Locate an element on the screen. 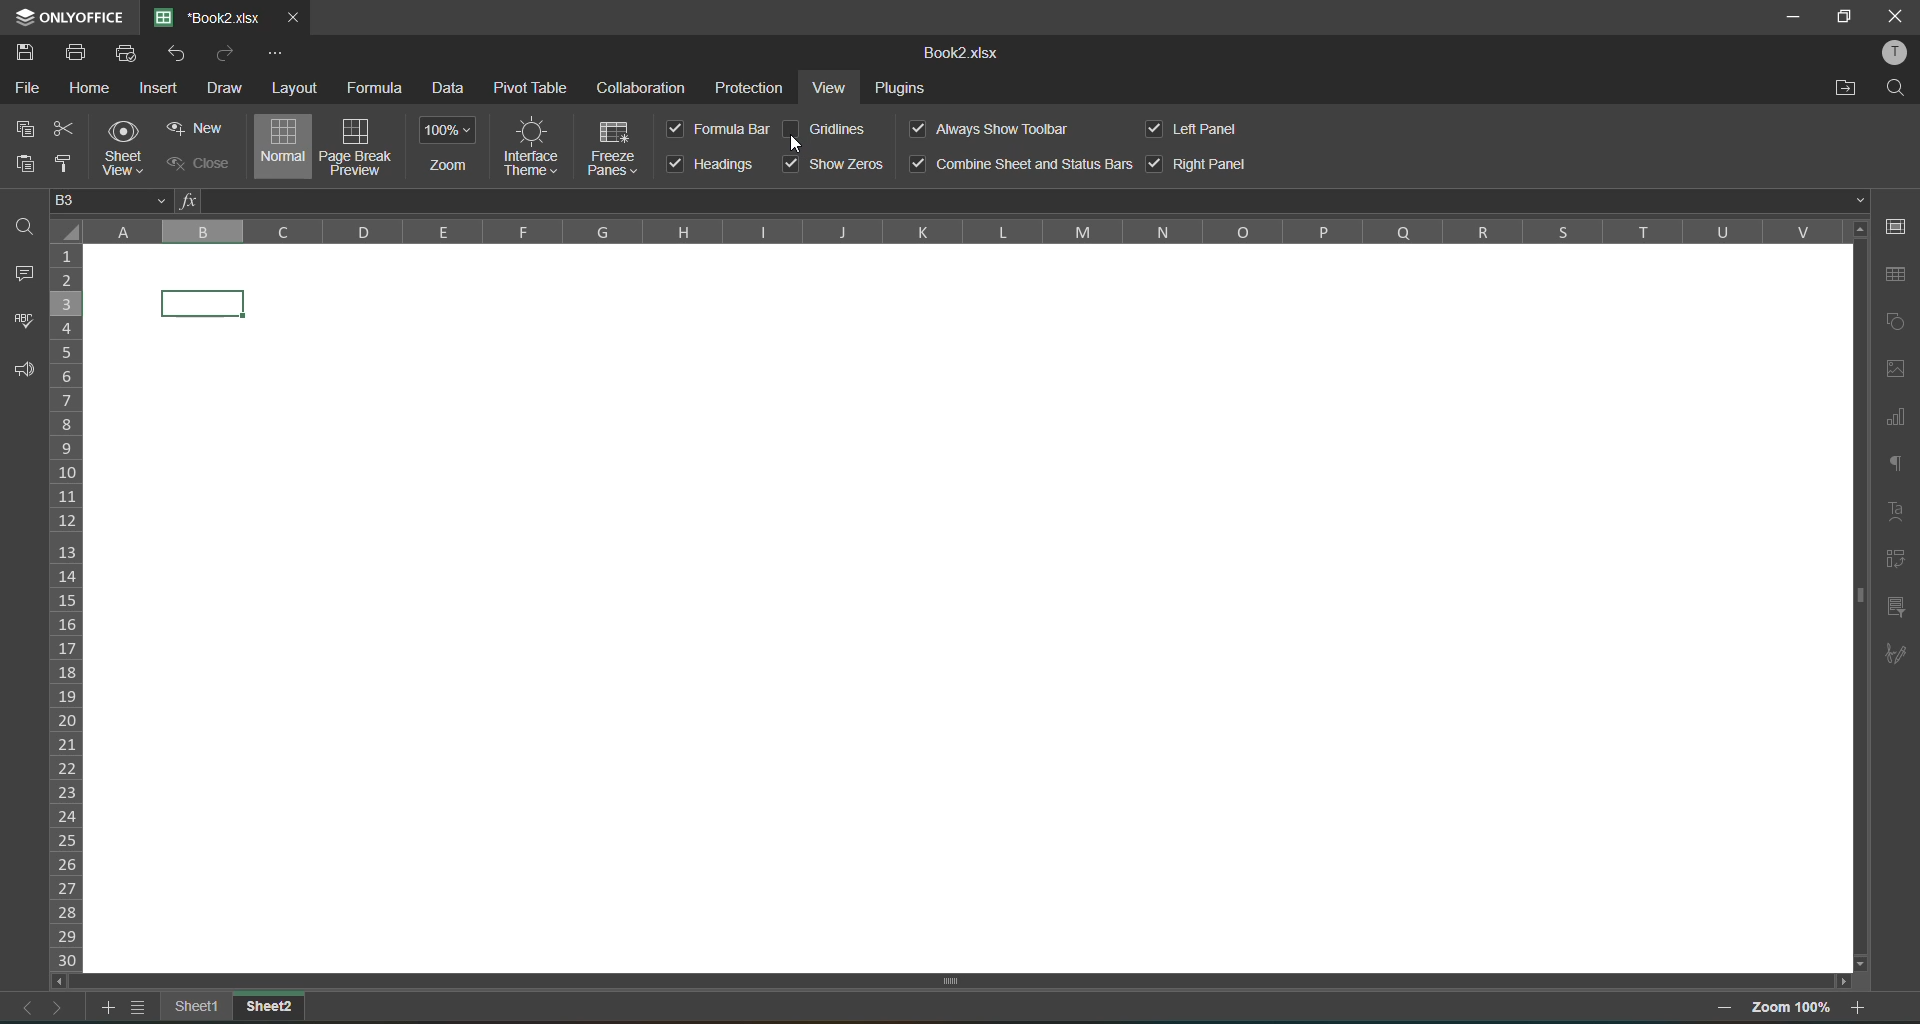  next is located at coordinates (60, 1008).